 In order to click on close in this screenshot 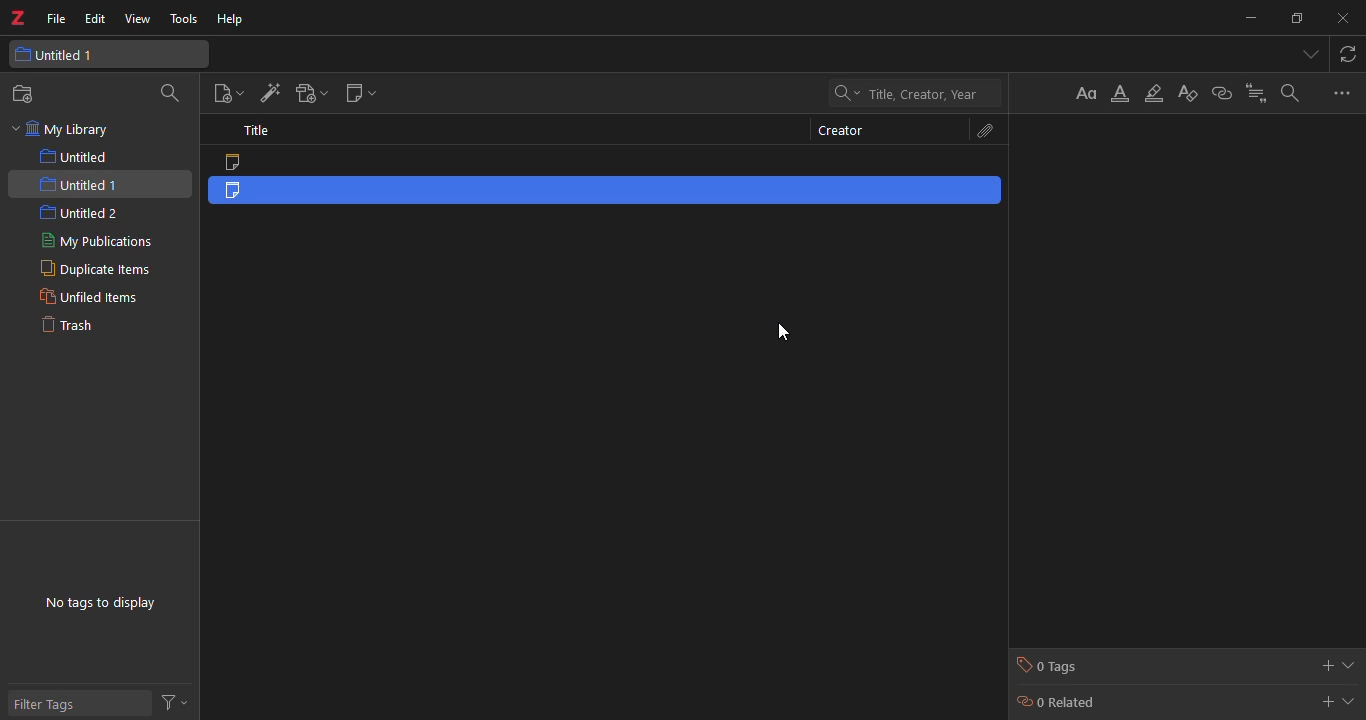, I will do `click(1338, 16)`.